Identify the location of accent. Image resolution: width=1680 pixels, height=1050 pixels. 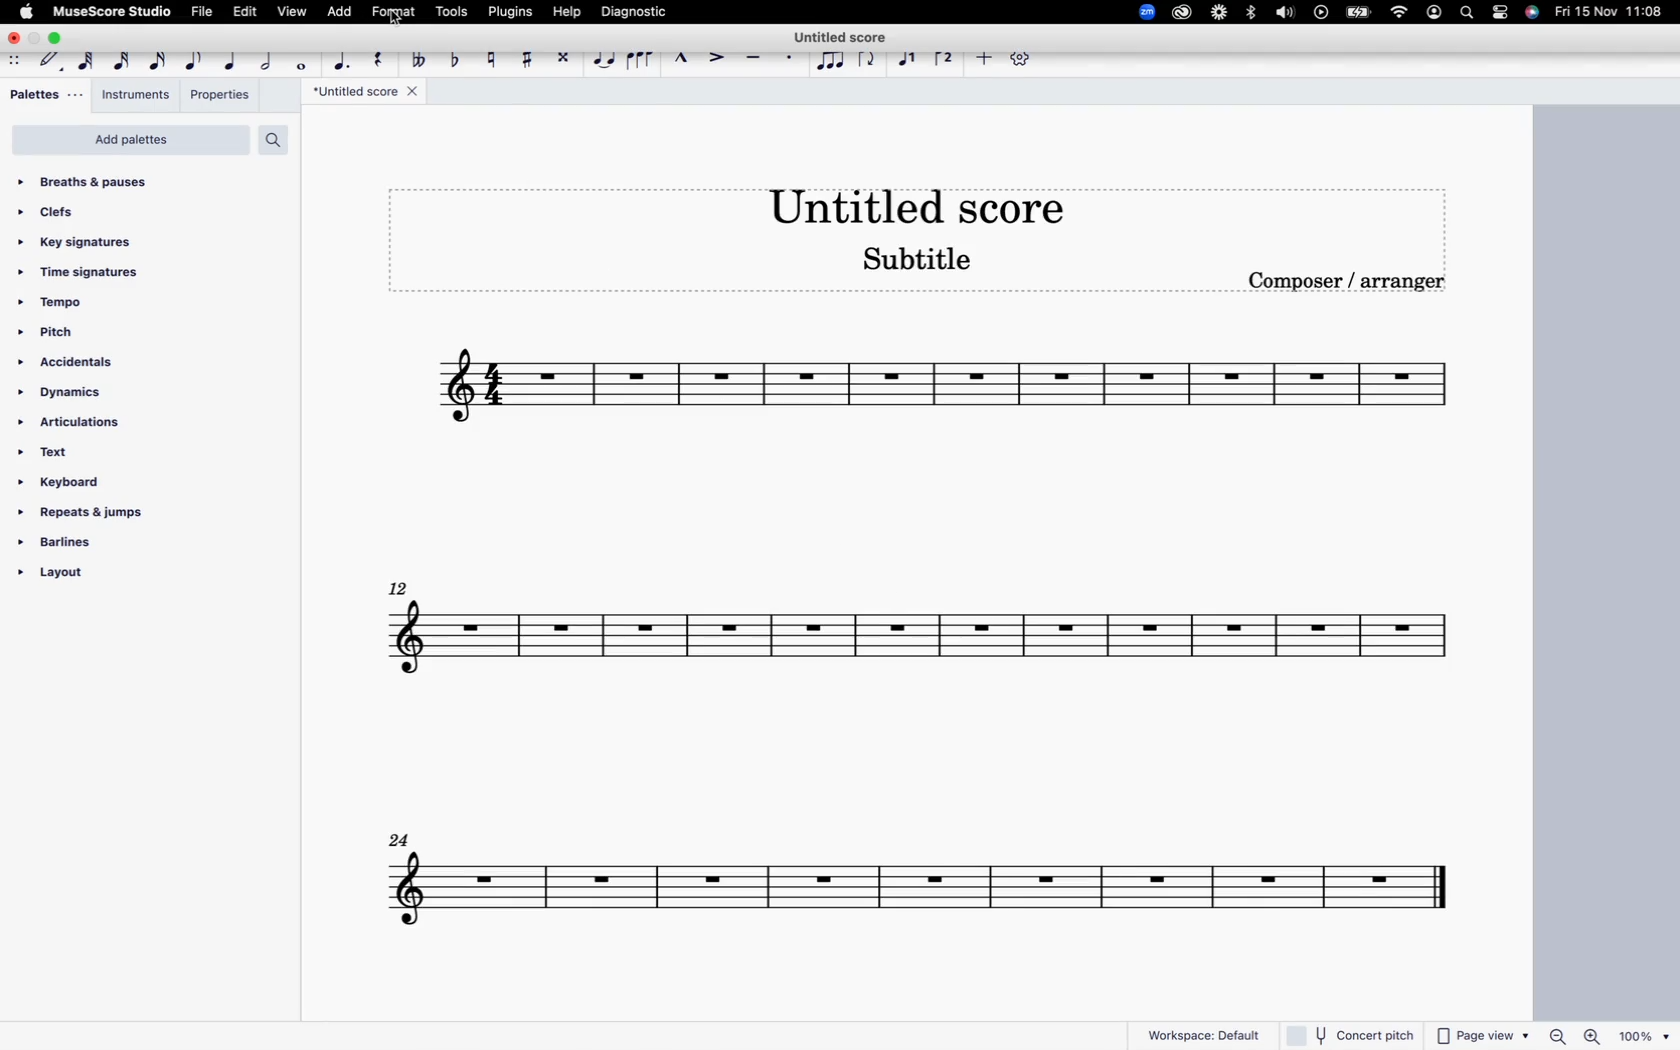
(716, 59).